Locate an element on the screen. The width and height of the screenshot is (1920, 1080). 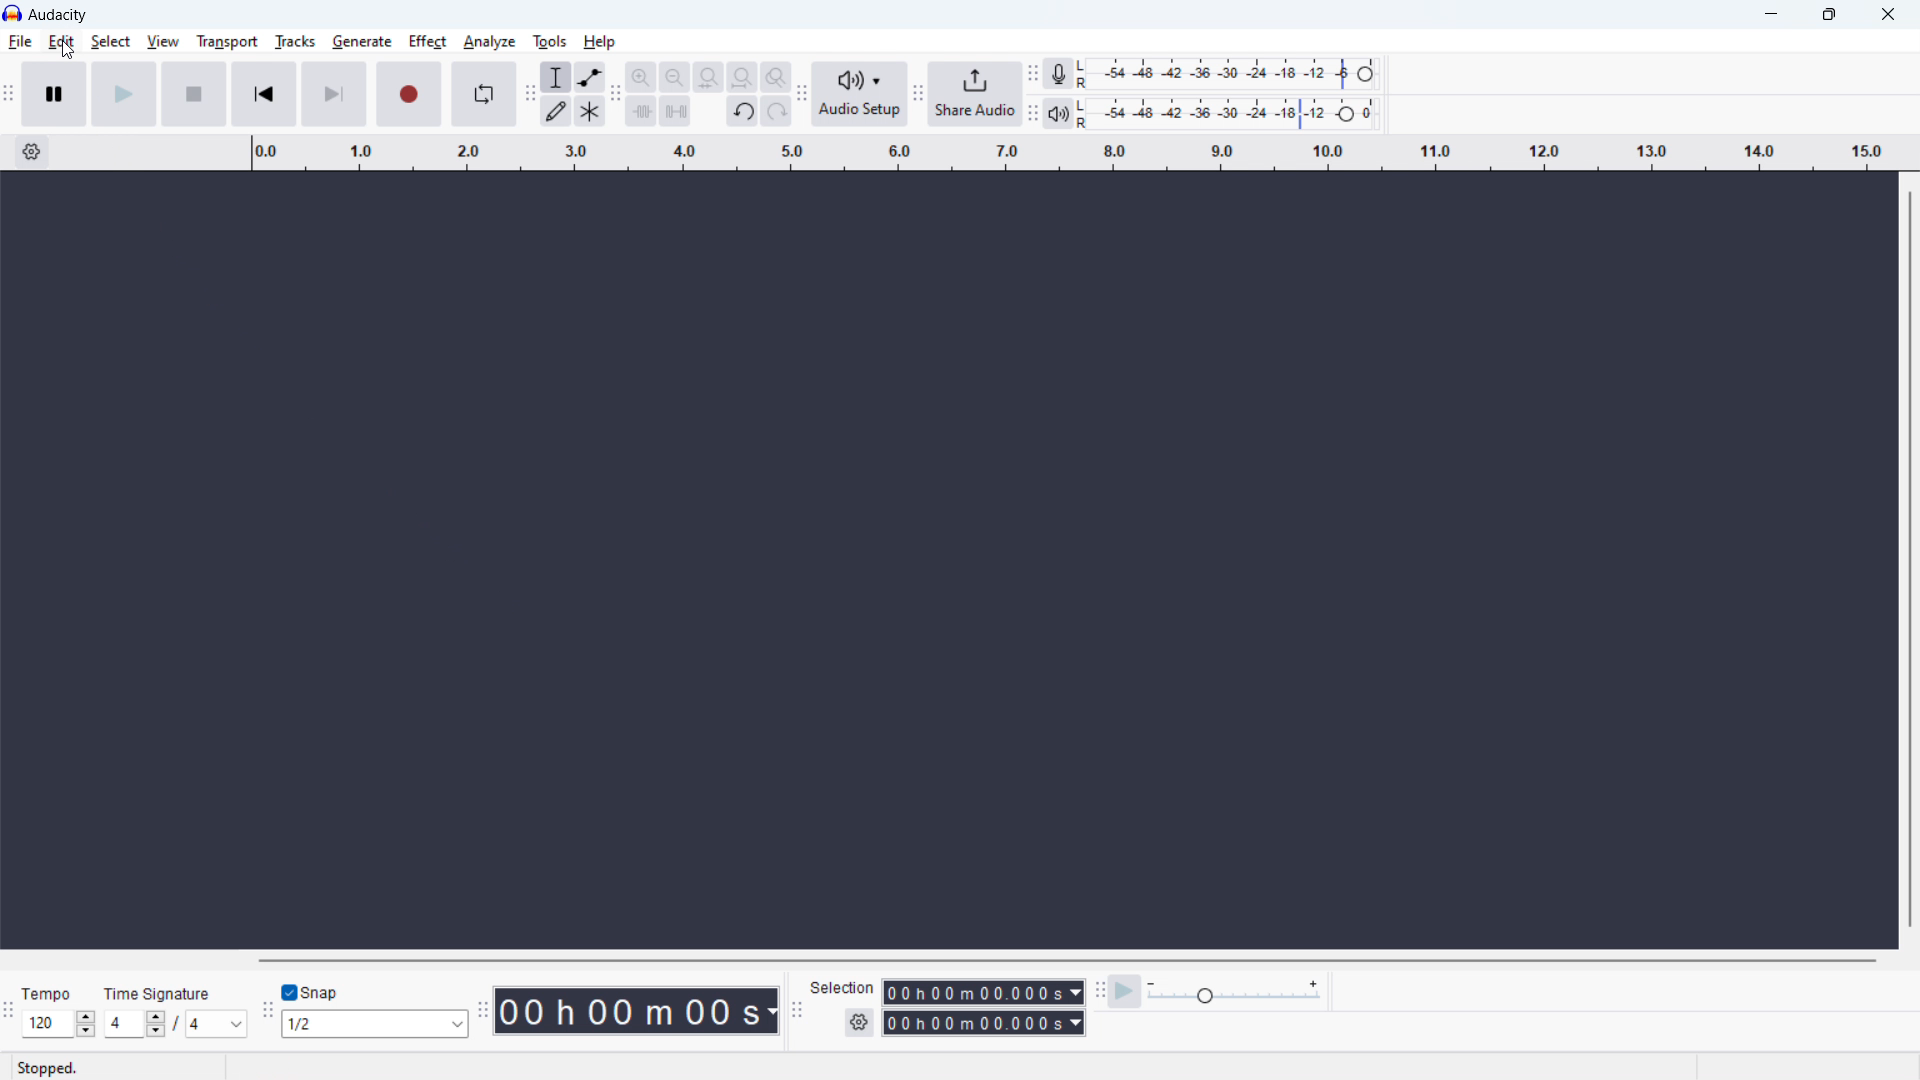
close is located at coordinates (1886, 16).